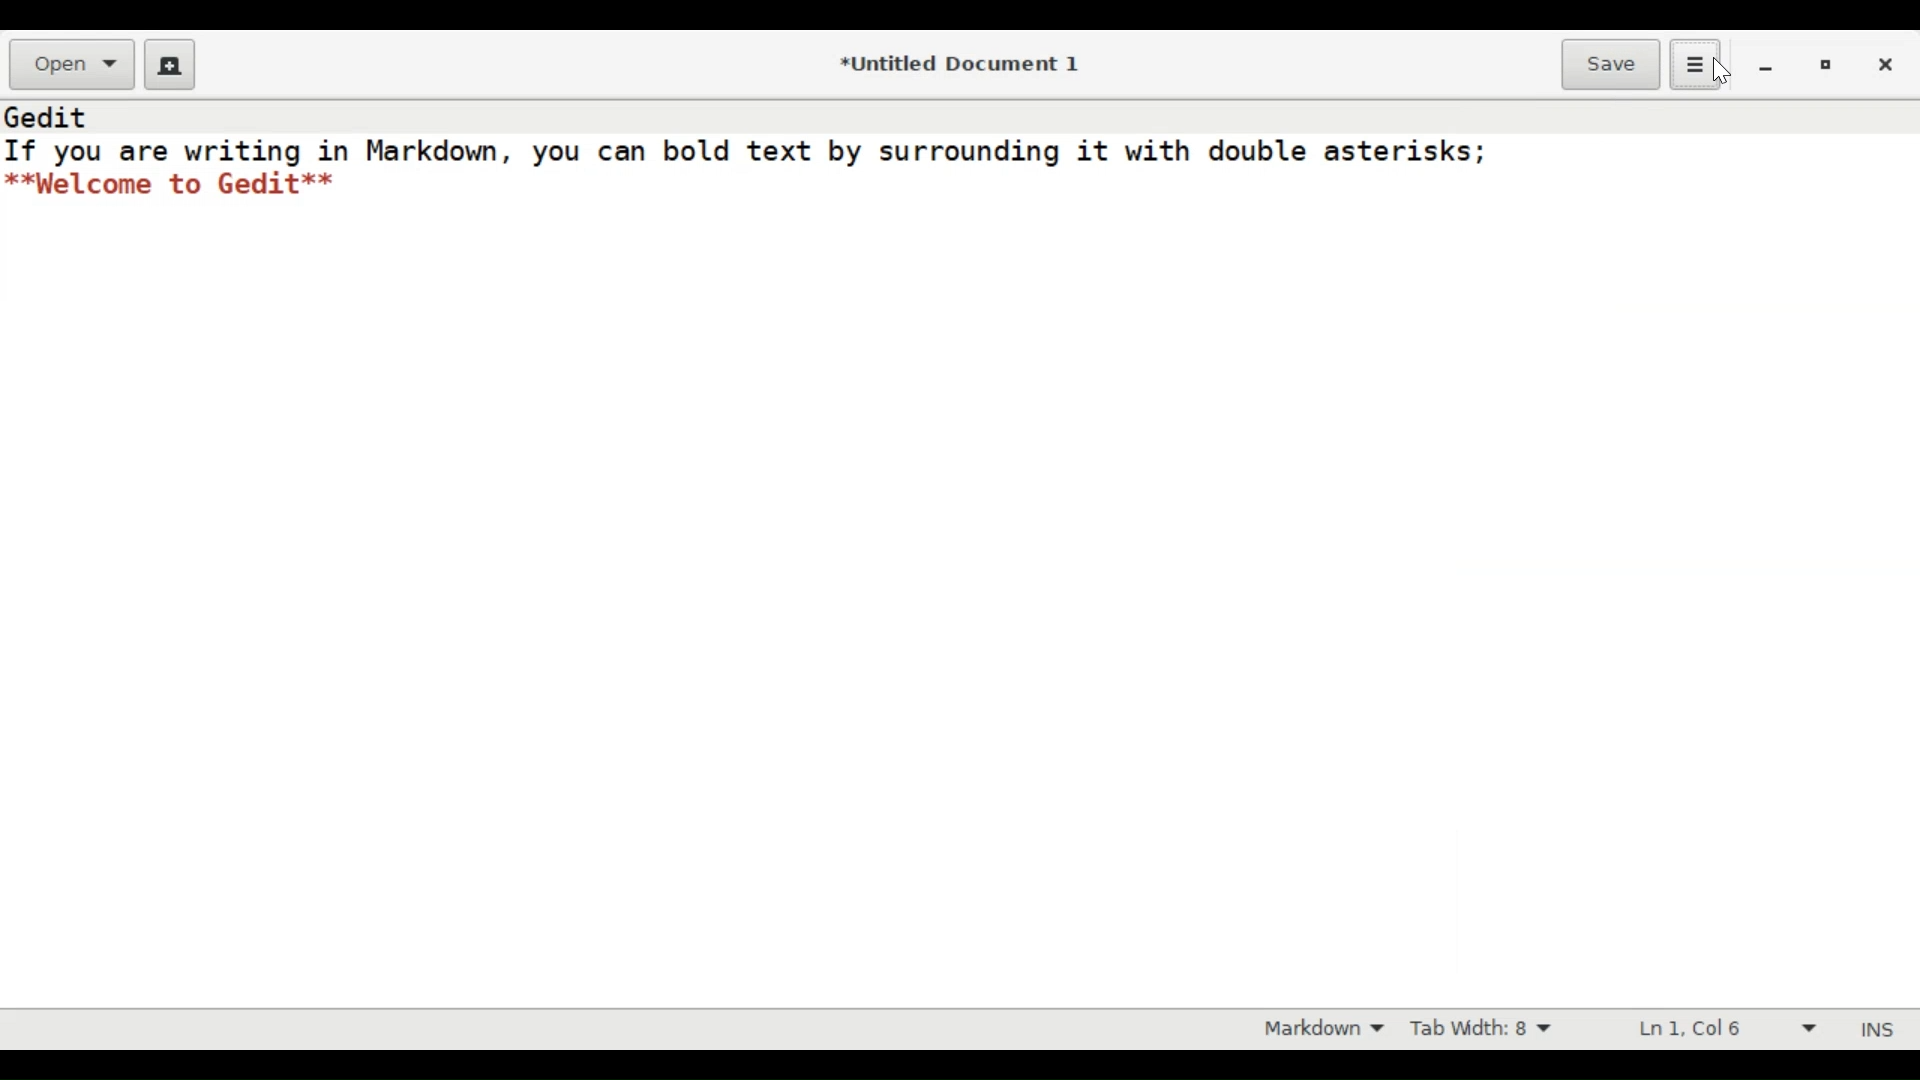 The height and width of the screenshot is (1080, 1920). I want to click on Tab Width, so click(1487, 1028).